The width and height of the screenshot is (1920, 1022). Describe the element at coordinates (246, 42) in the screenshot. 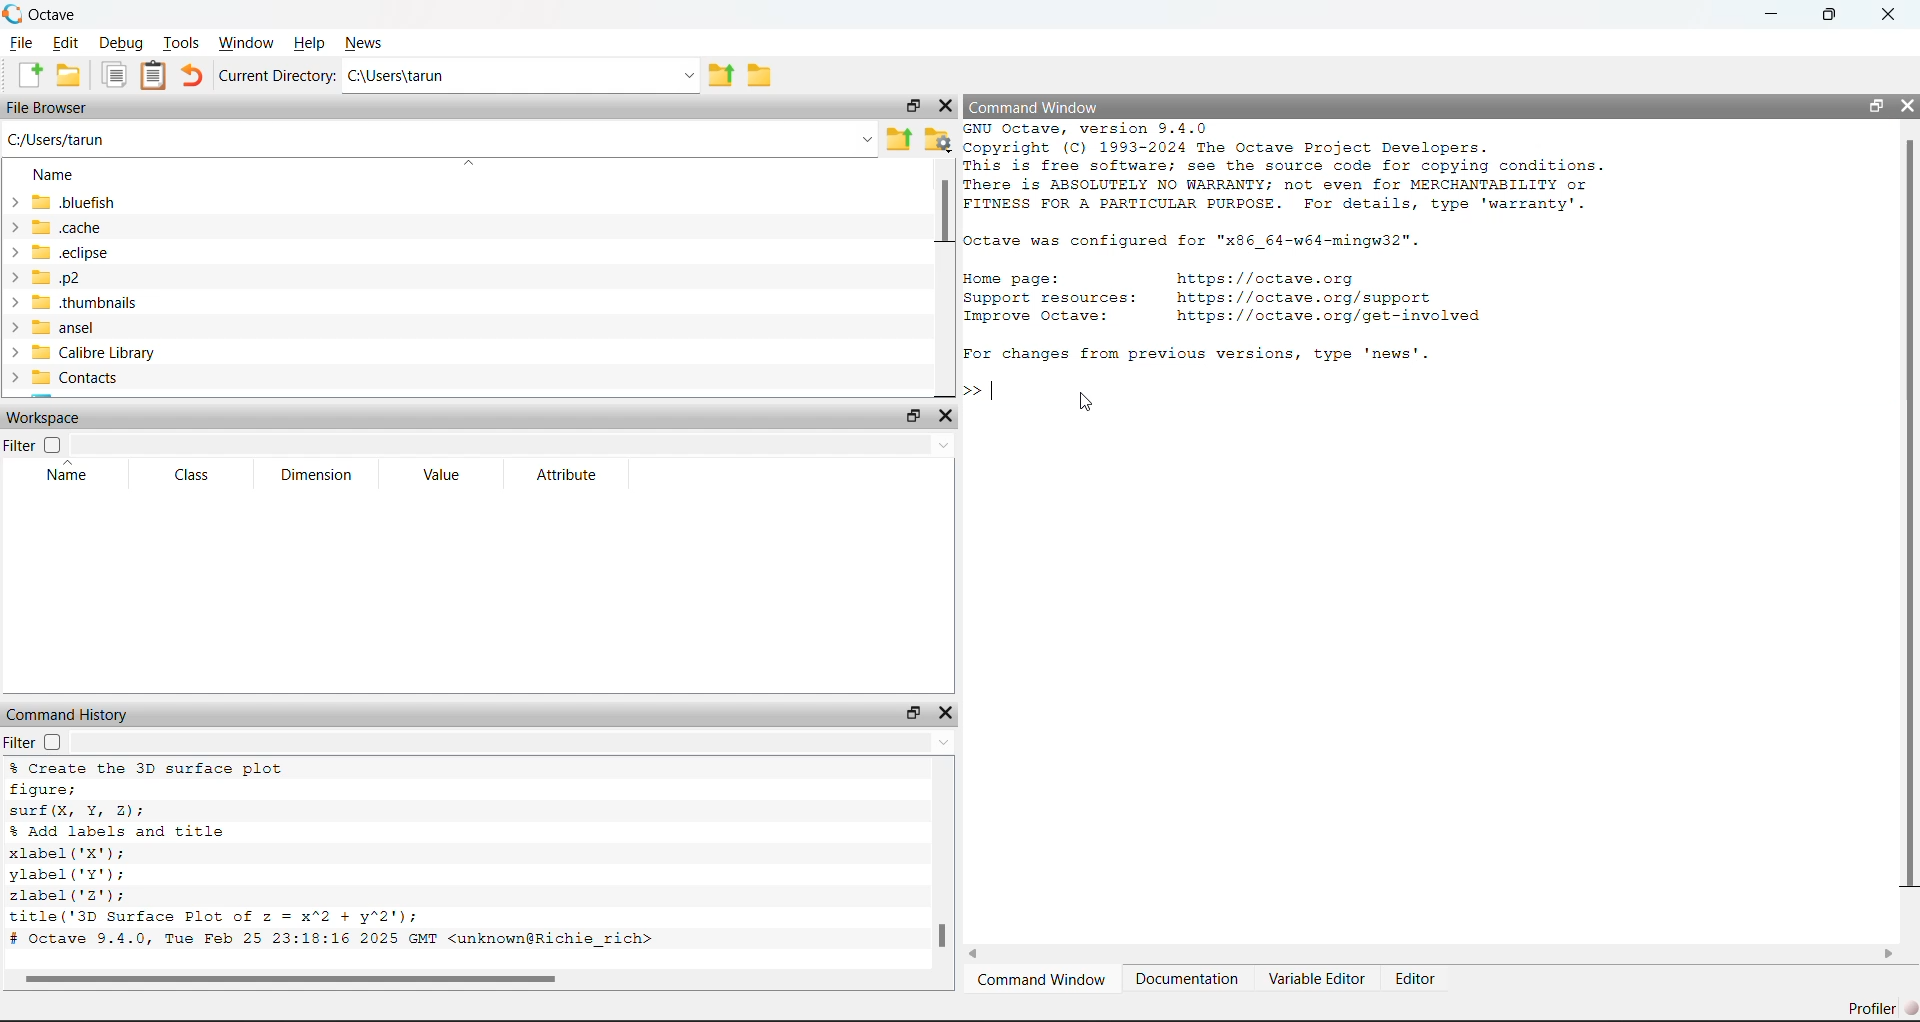

I see `Window` at that location.